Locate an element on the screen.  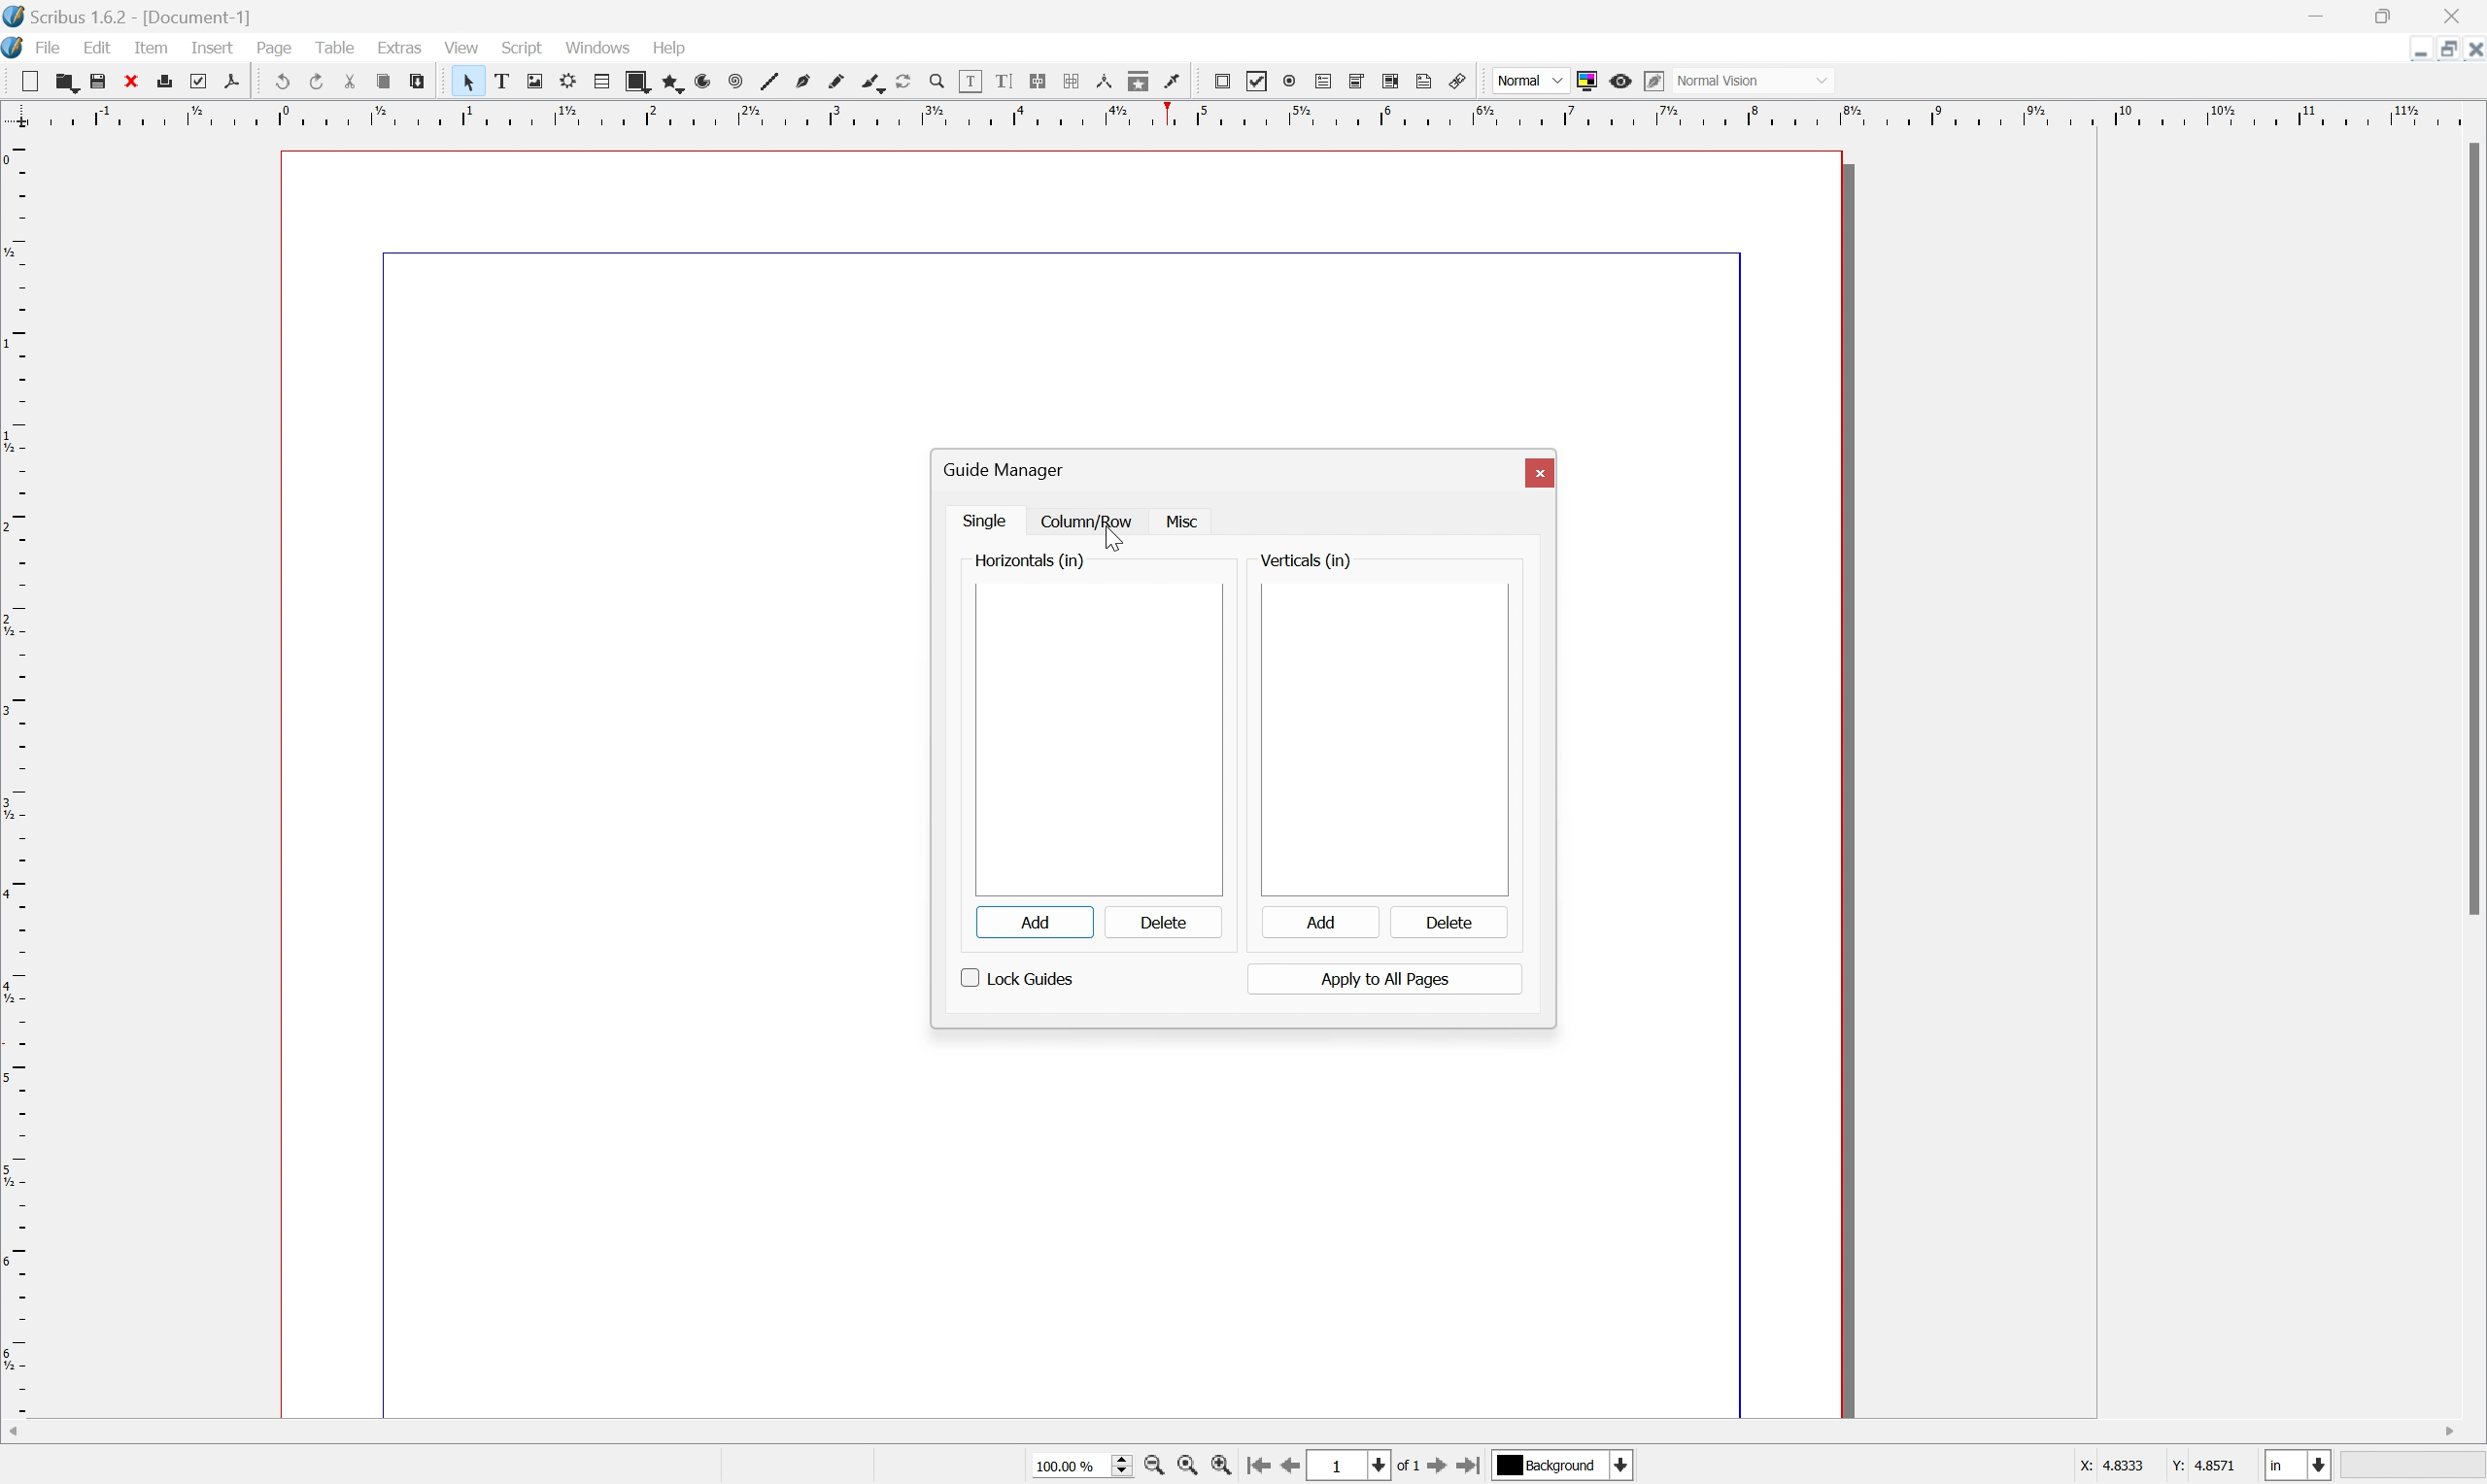
scribus 1.6.2 - [document-1] is located at coordinates (127, 14).